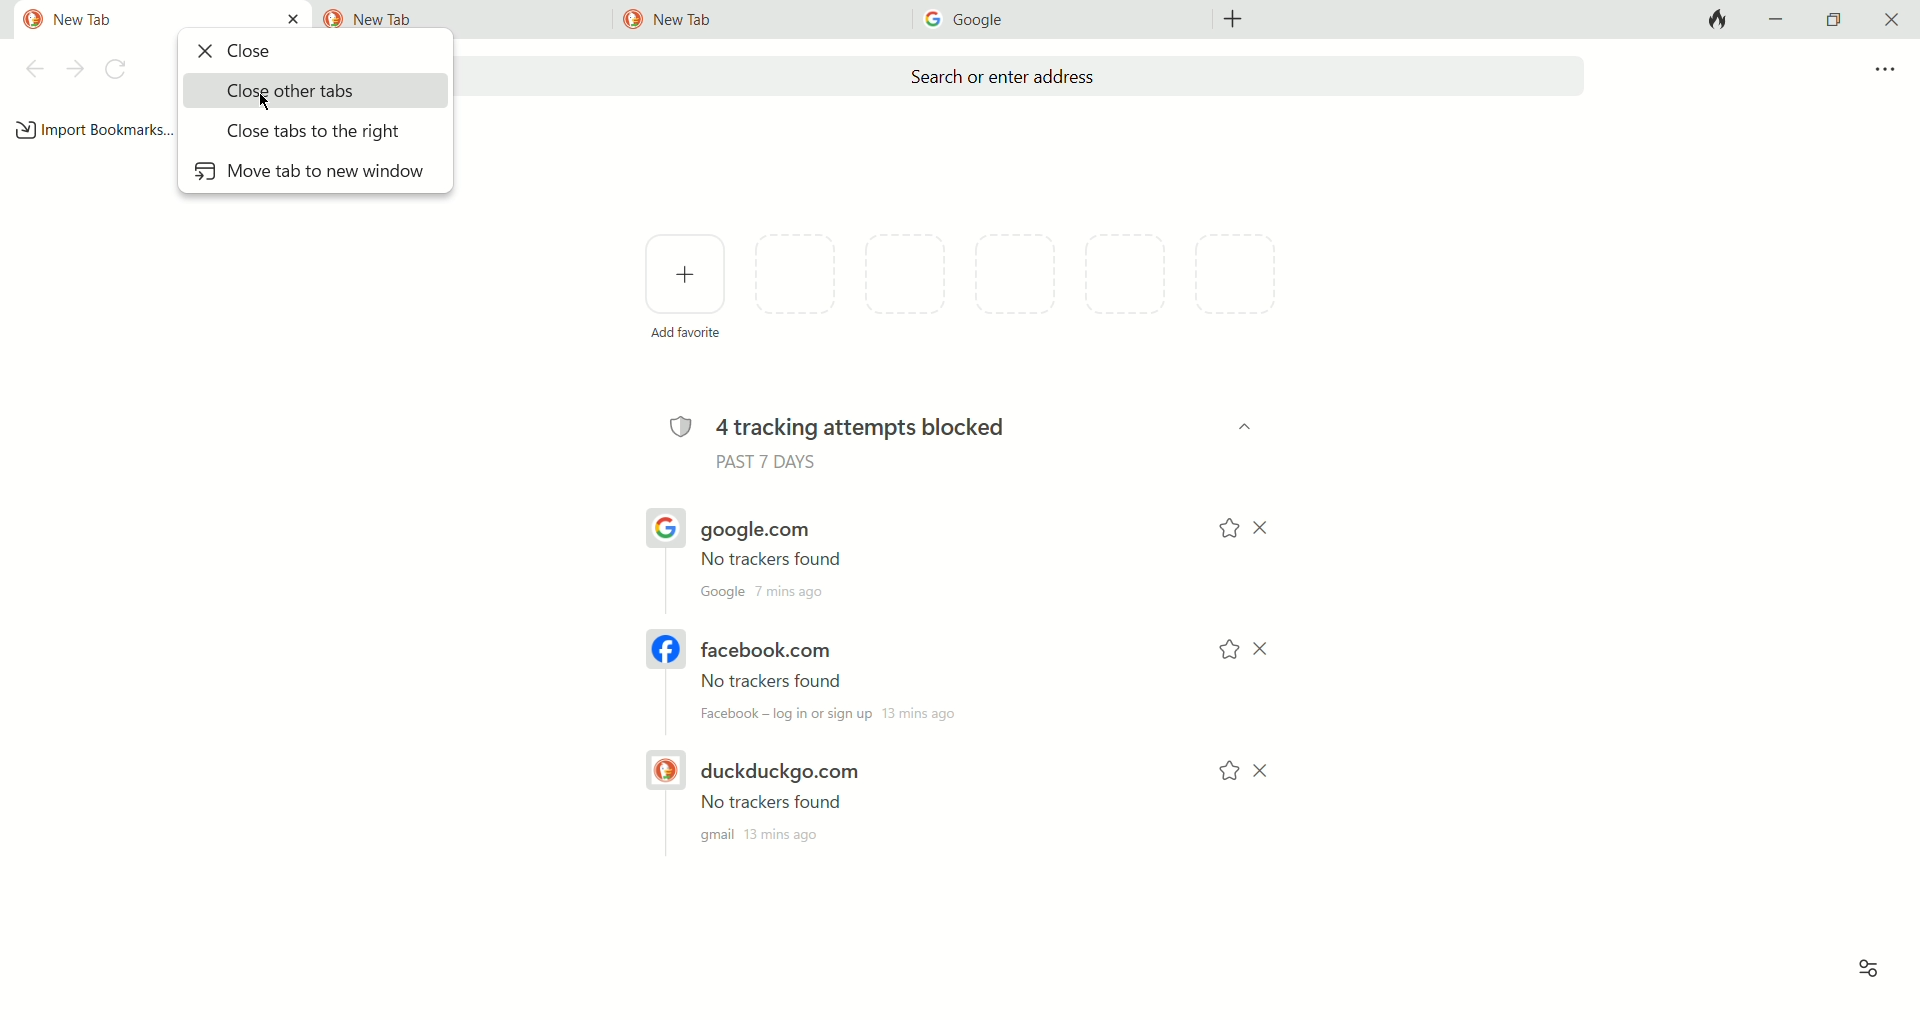 The height and width of the screenshot is (1020, 1920). What do you see at coordinates (679, 288) in the screenshot?
I see `add favorites` at bounding box center [679, 288].